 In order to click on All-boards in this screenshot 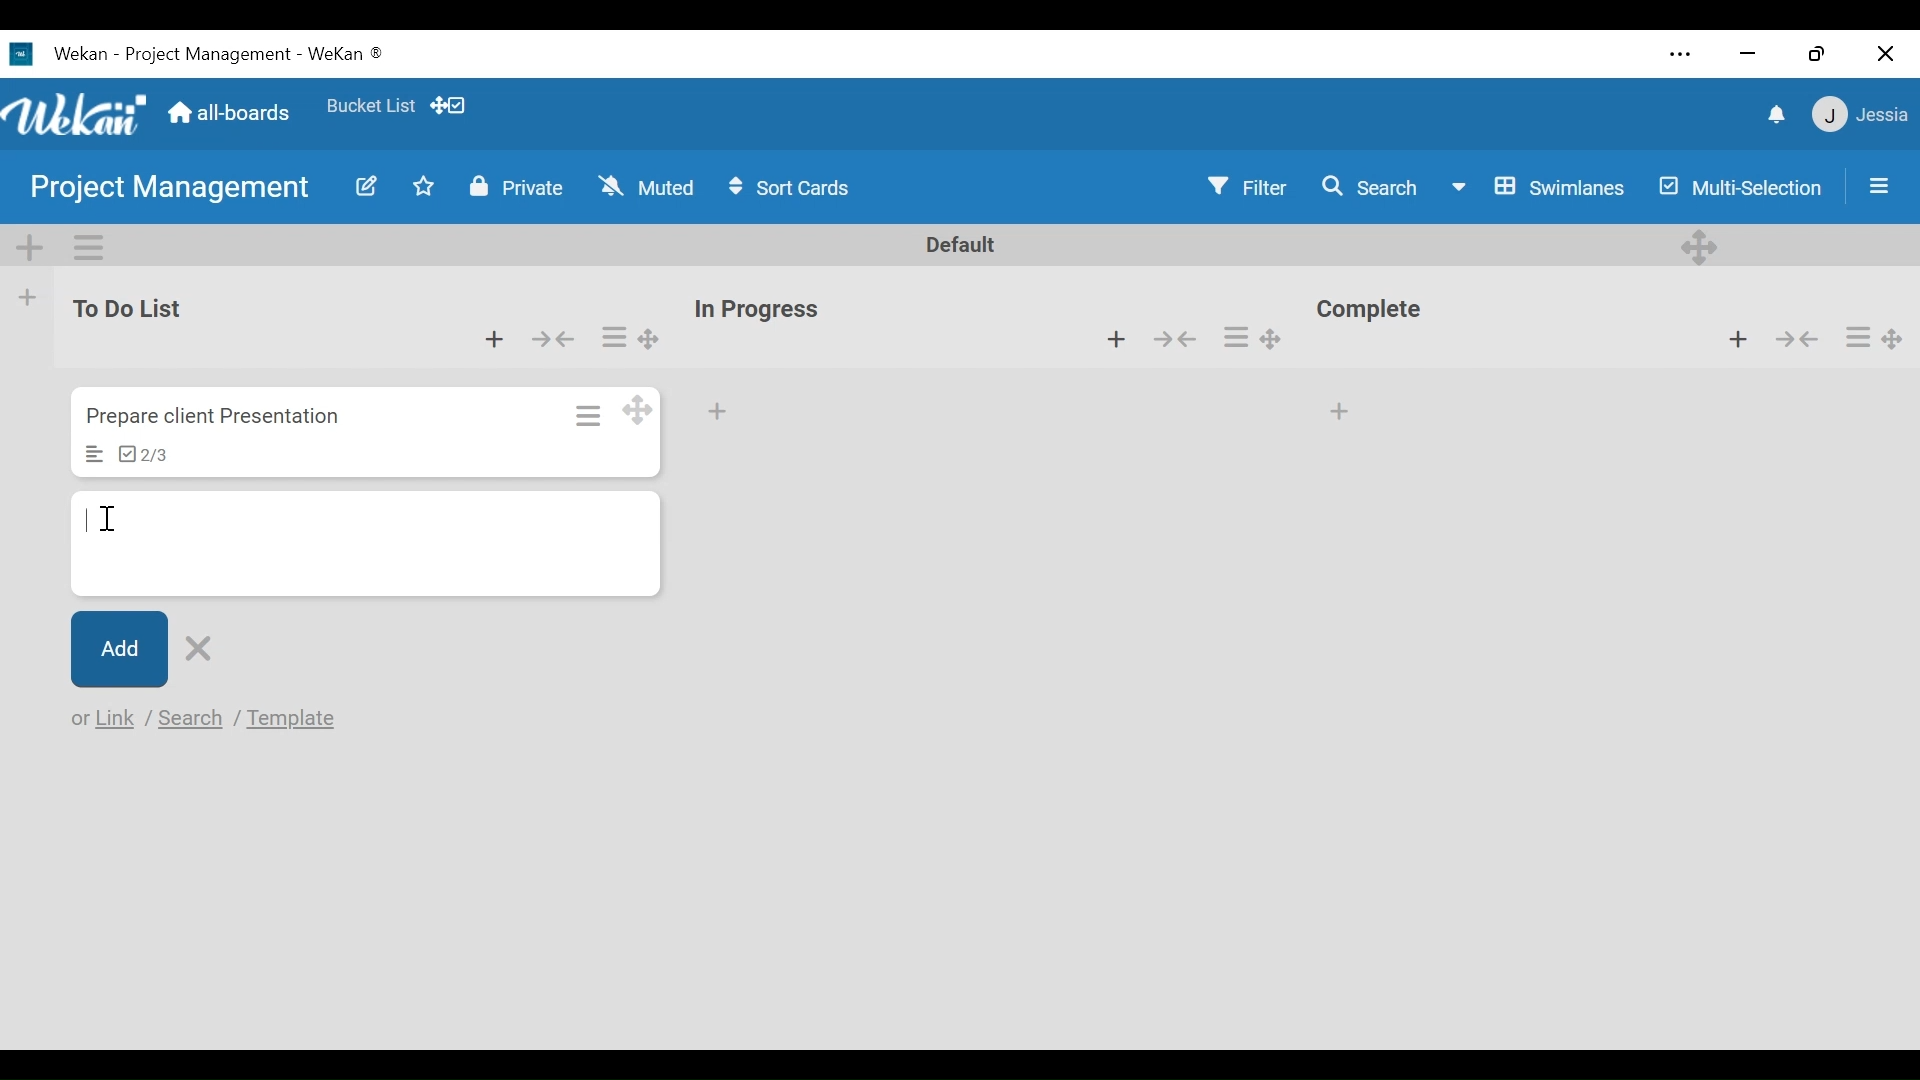, I will do `click(229, 113)`.